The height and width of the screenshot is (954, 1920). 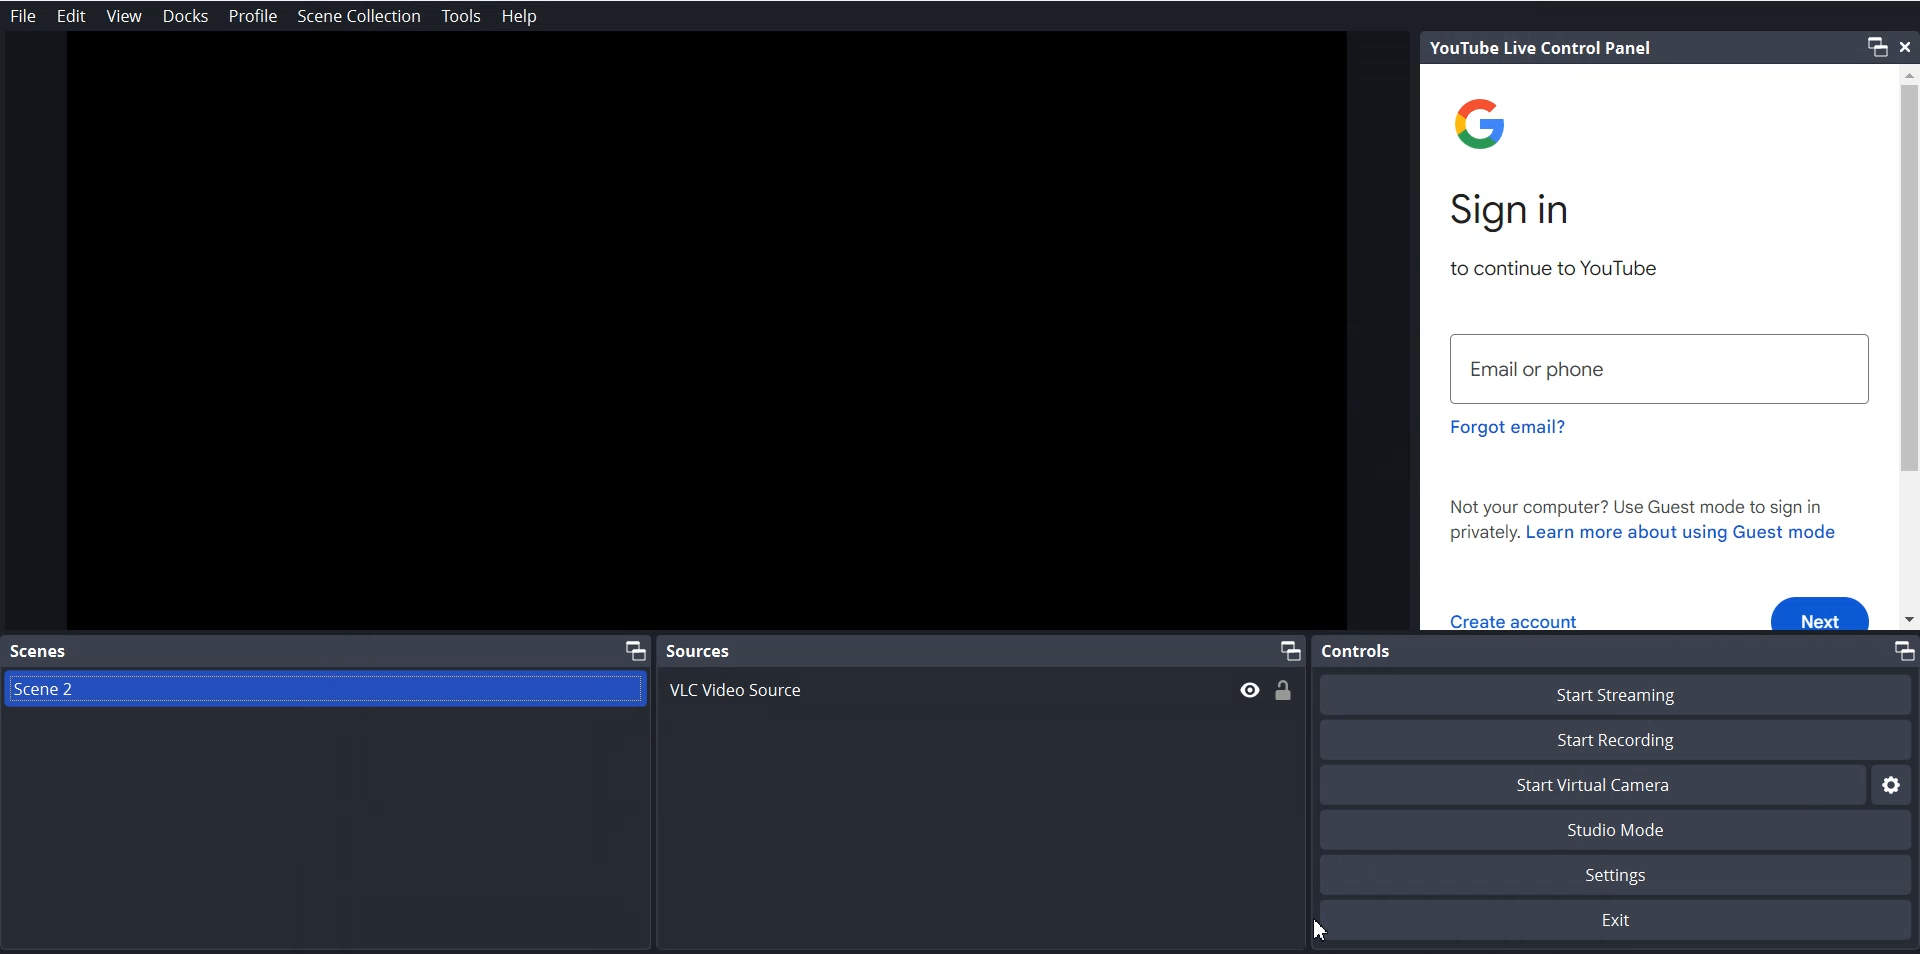 I want to click on VLC Video Source, so click(x=980, y=689).